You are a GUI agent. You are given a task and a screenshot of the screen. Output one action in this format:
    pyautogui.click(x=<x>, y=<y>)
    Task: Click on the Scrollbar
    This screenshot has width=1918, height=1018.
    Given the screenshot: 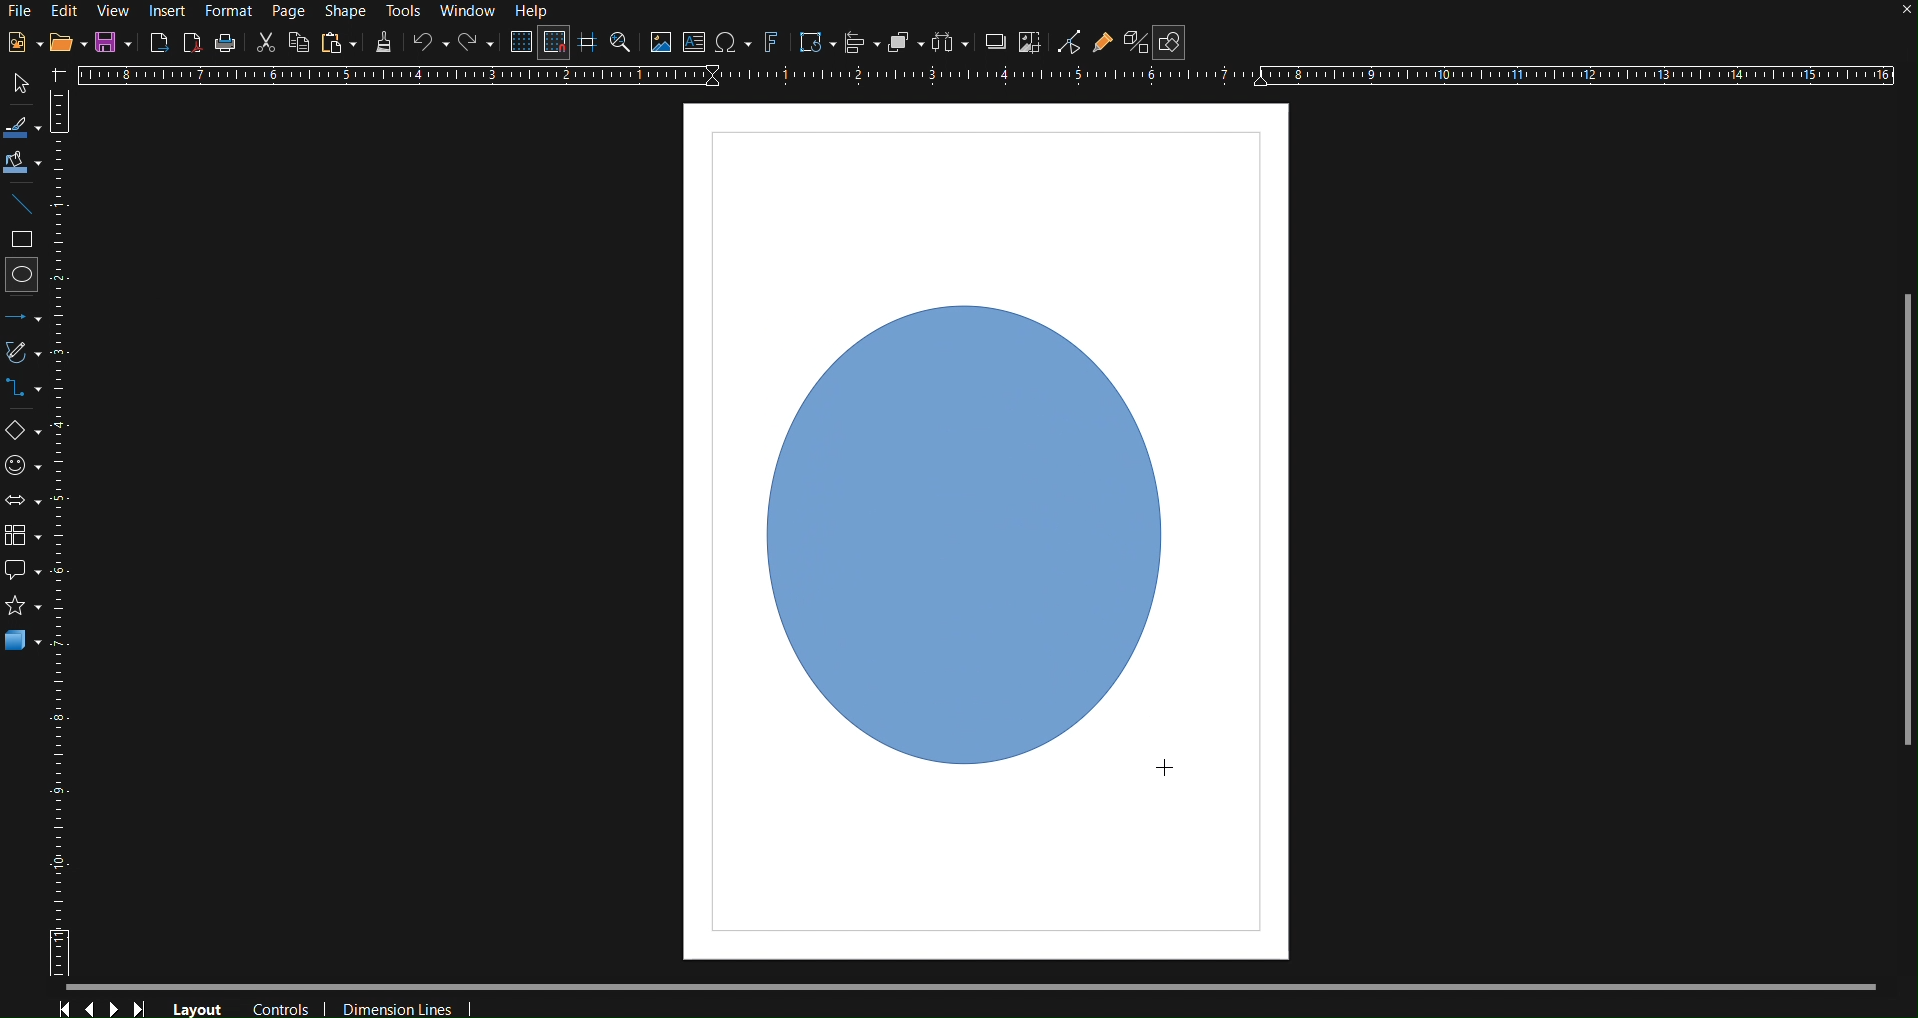 What is the action you would take?
    pyautogui.click(x=1906, y=519)
    